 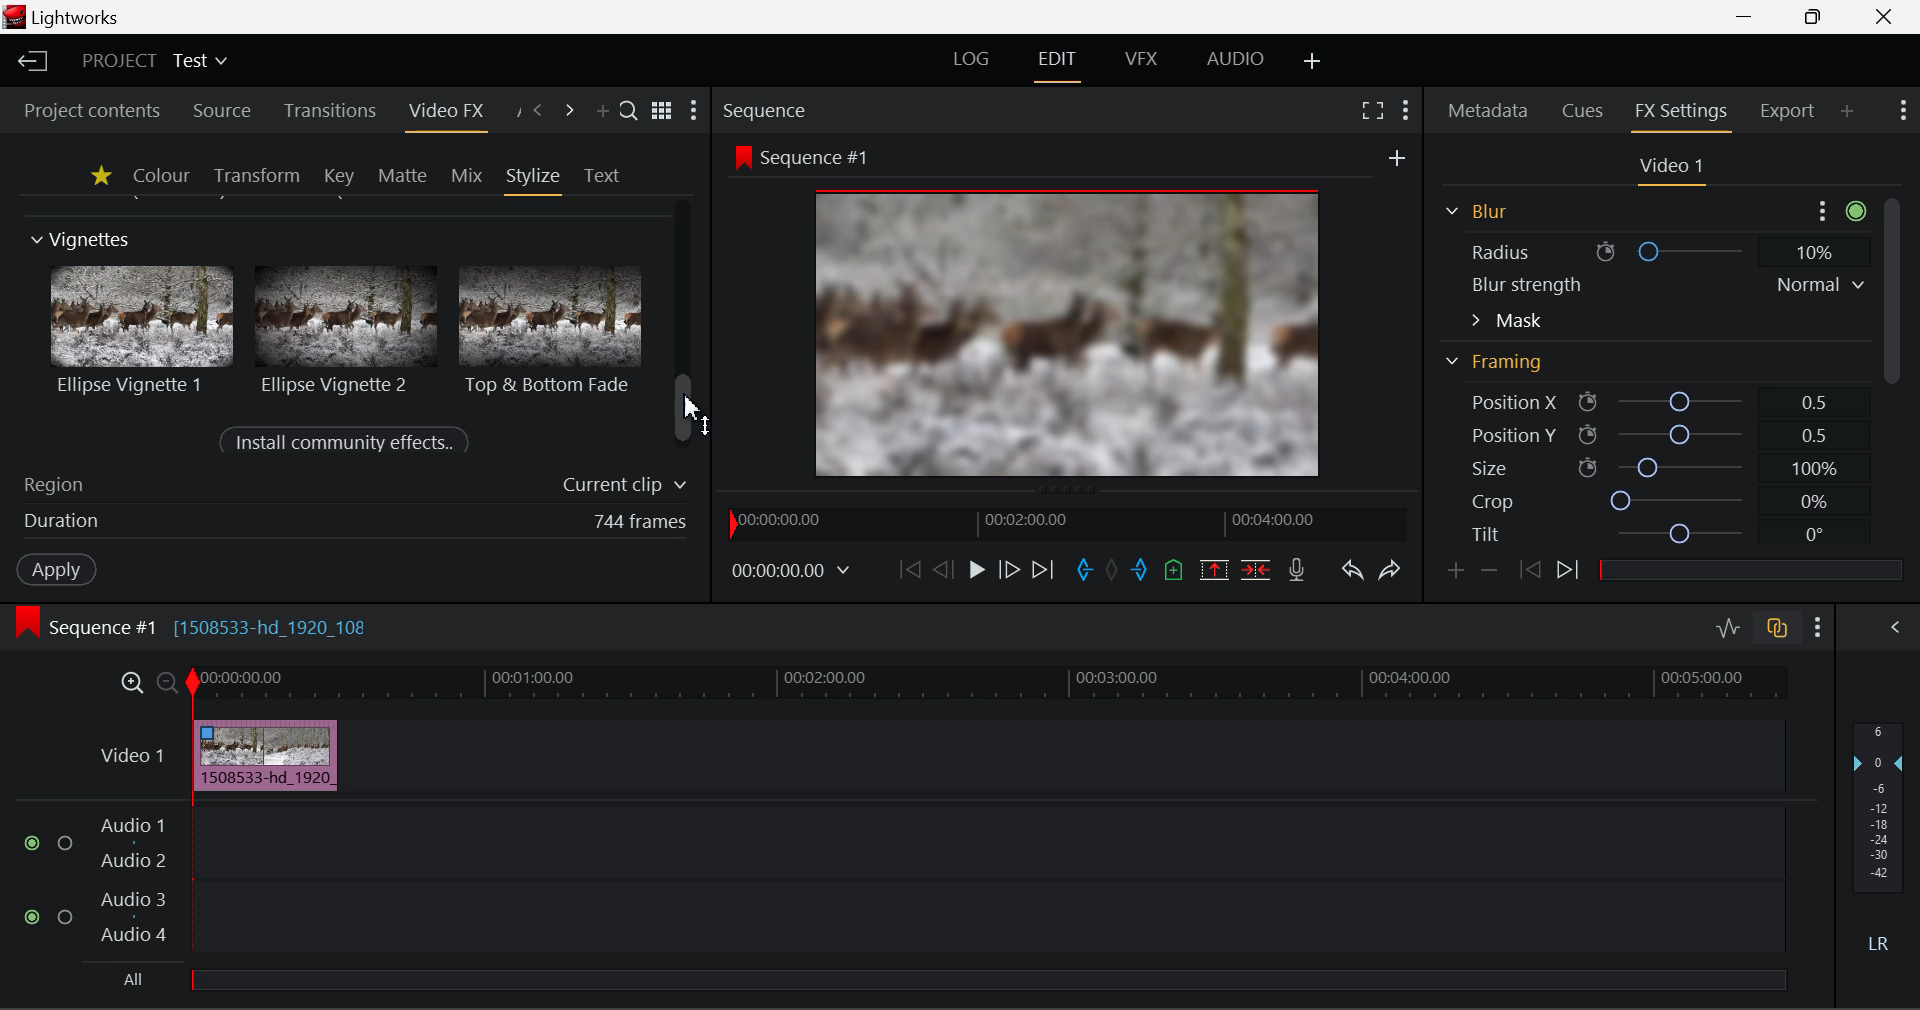 I want to click on Remove keyframe, so click(x=1489, y=569).